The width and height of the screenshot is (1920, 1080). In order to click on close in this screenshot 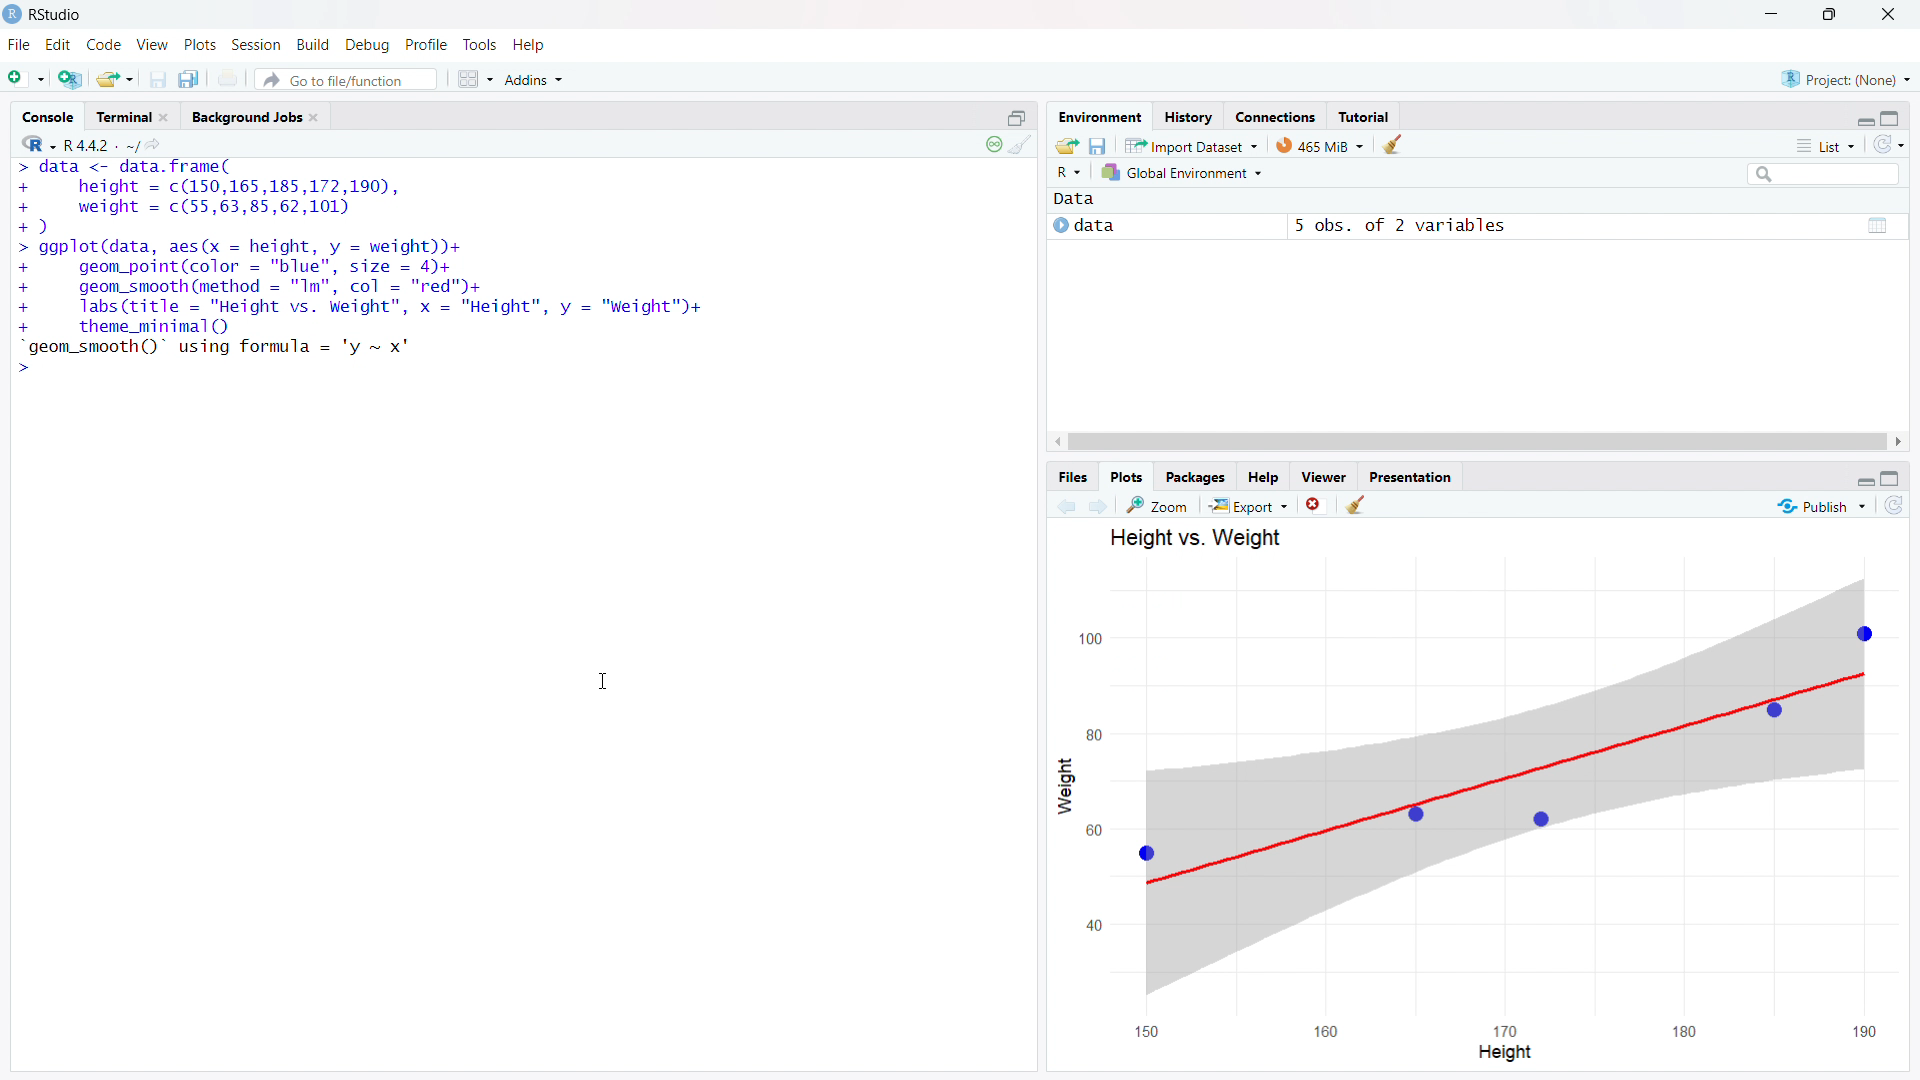, I will do `click(1889, 14)`.